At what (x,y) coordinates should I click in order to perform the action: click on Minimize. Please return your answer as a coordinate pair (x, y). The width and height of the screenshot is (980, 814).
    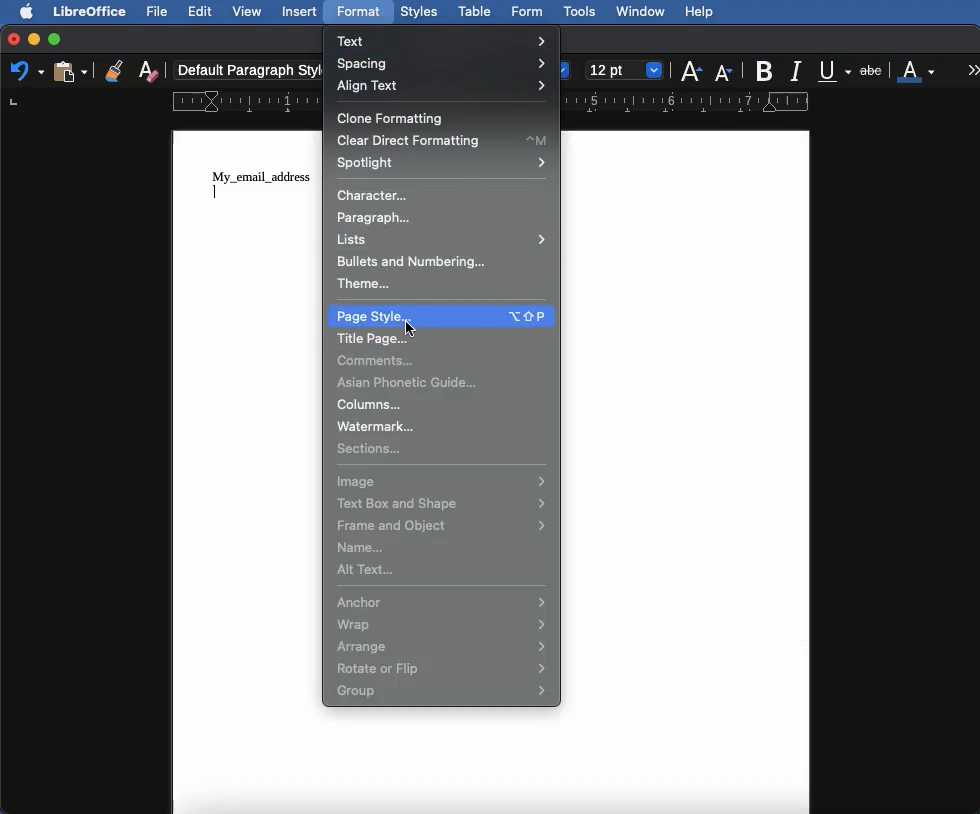
    Looking at the image, I should click on (33, 39).